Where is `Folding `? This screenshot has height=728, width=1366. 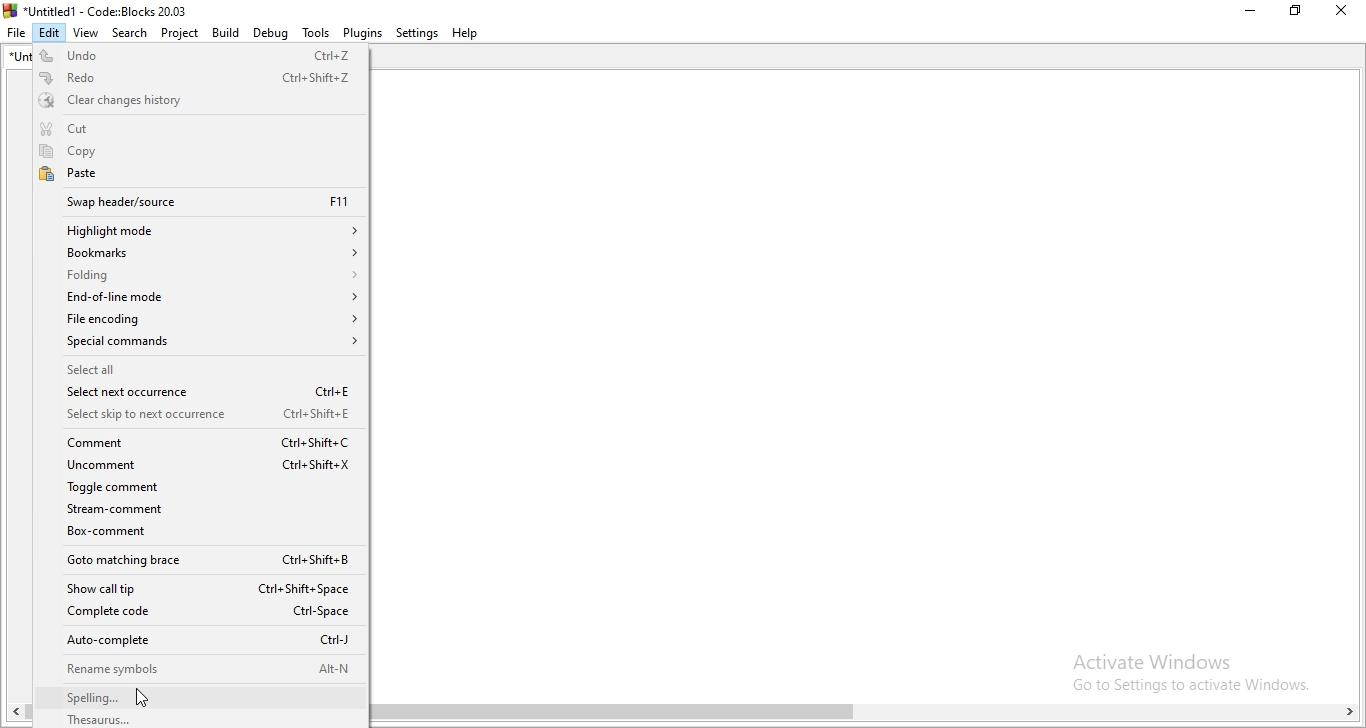 Folding  is located at coordinates (198, 276).